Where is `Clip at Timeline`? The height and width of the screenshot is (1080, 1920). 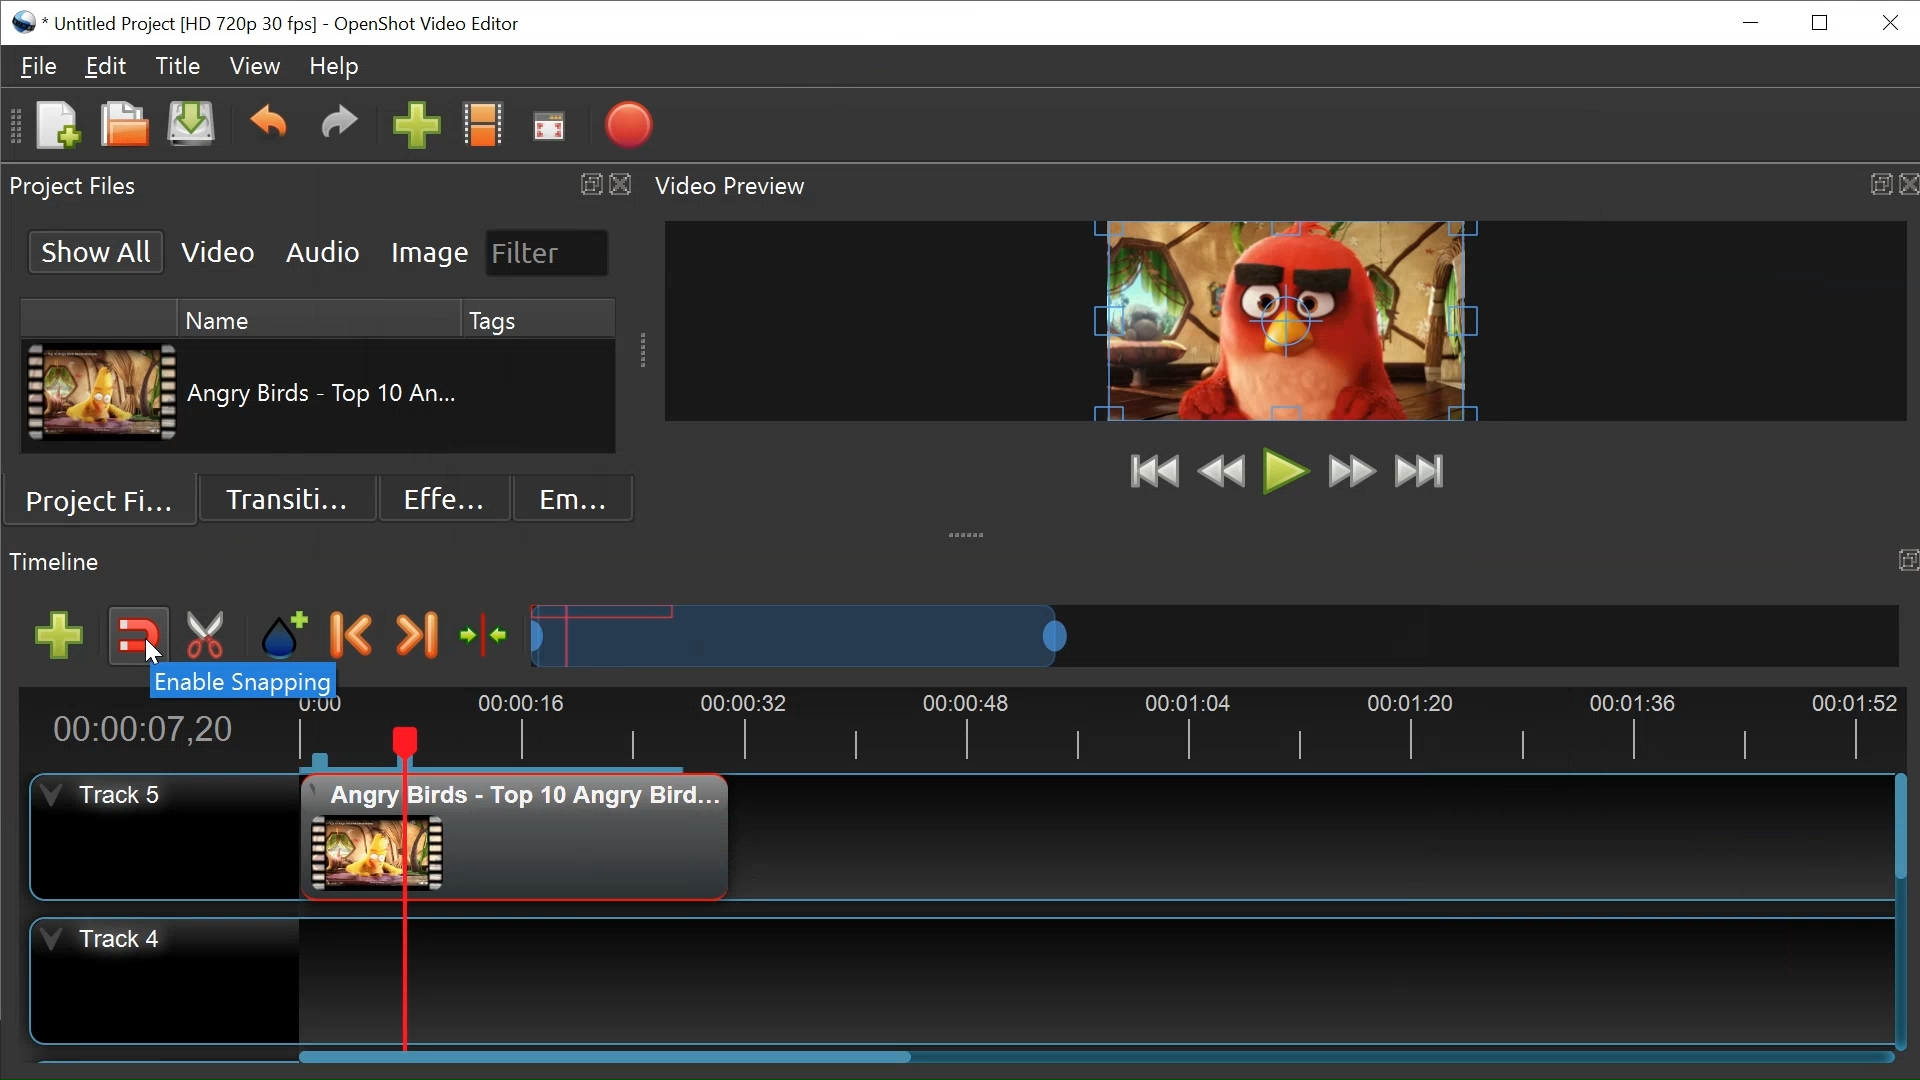
Clip at Timeline is located at coordinates (513, 839).